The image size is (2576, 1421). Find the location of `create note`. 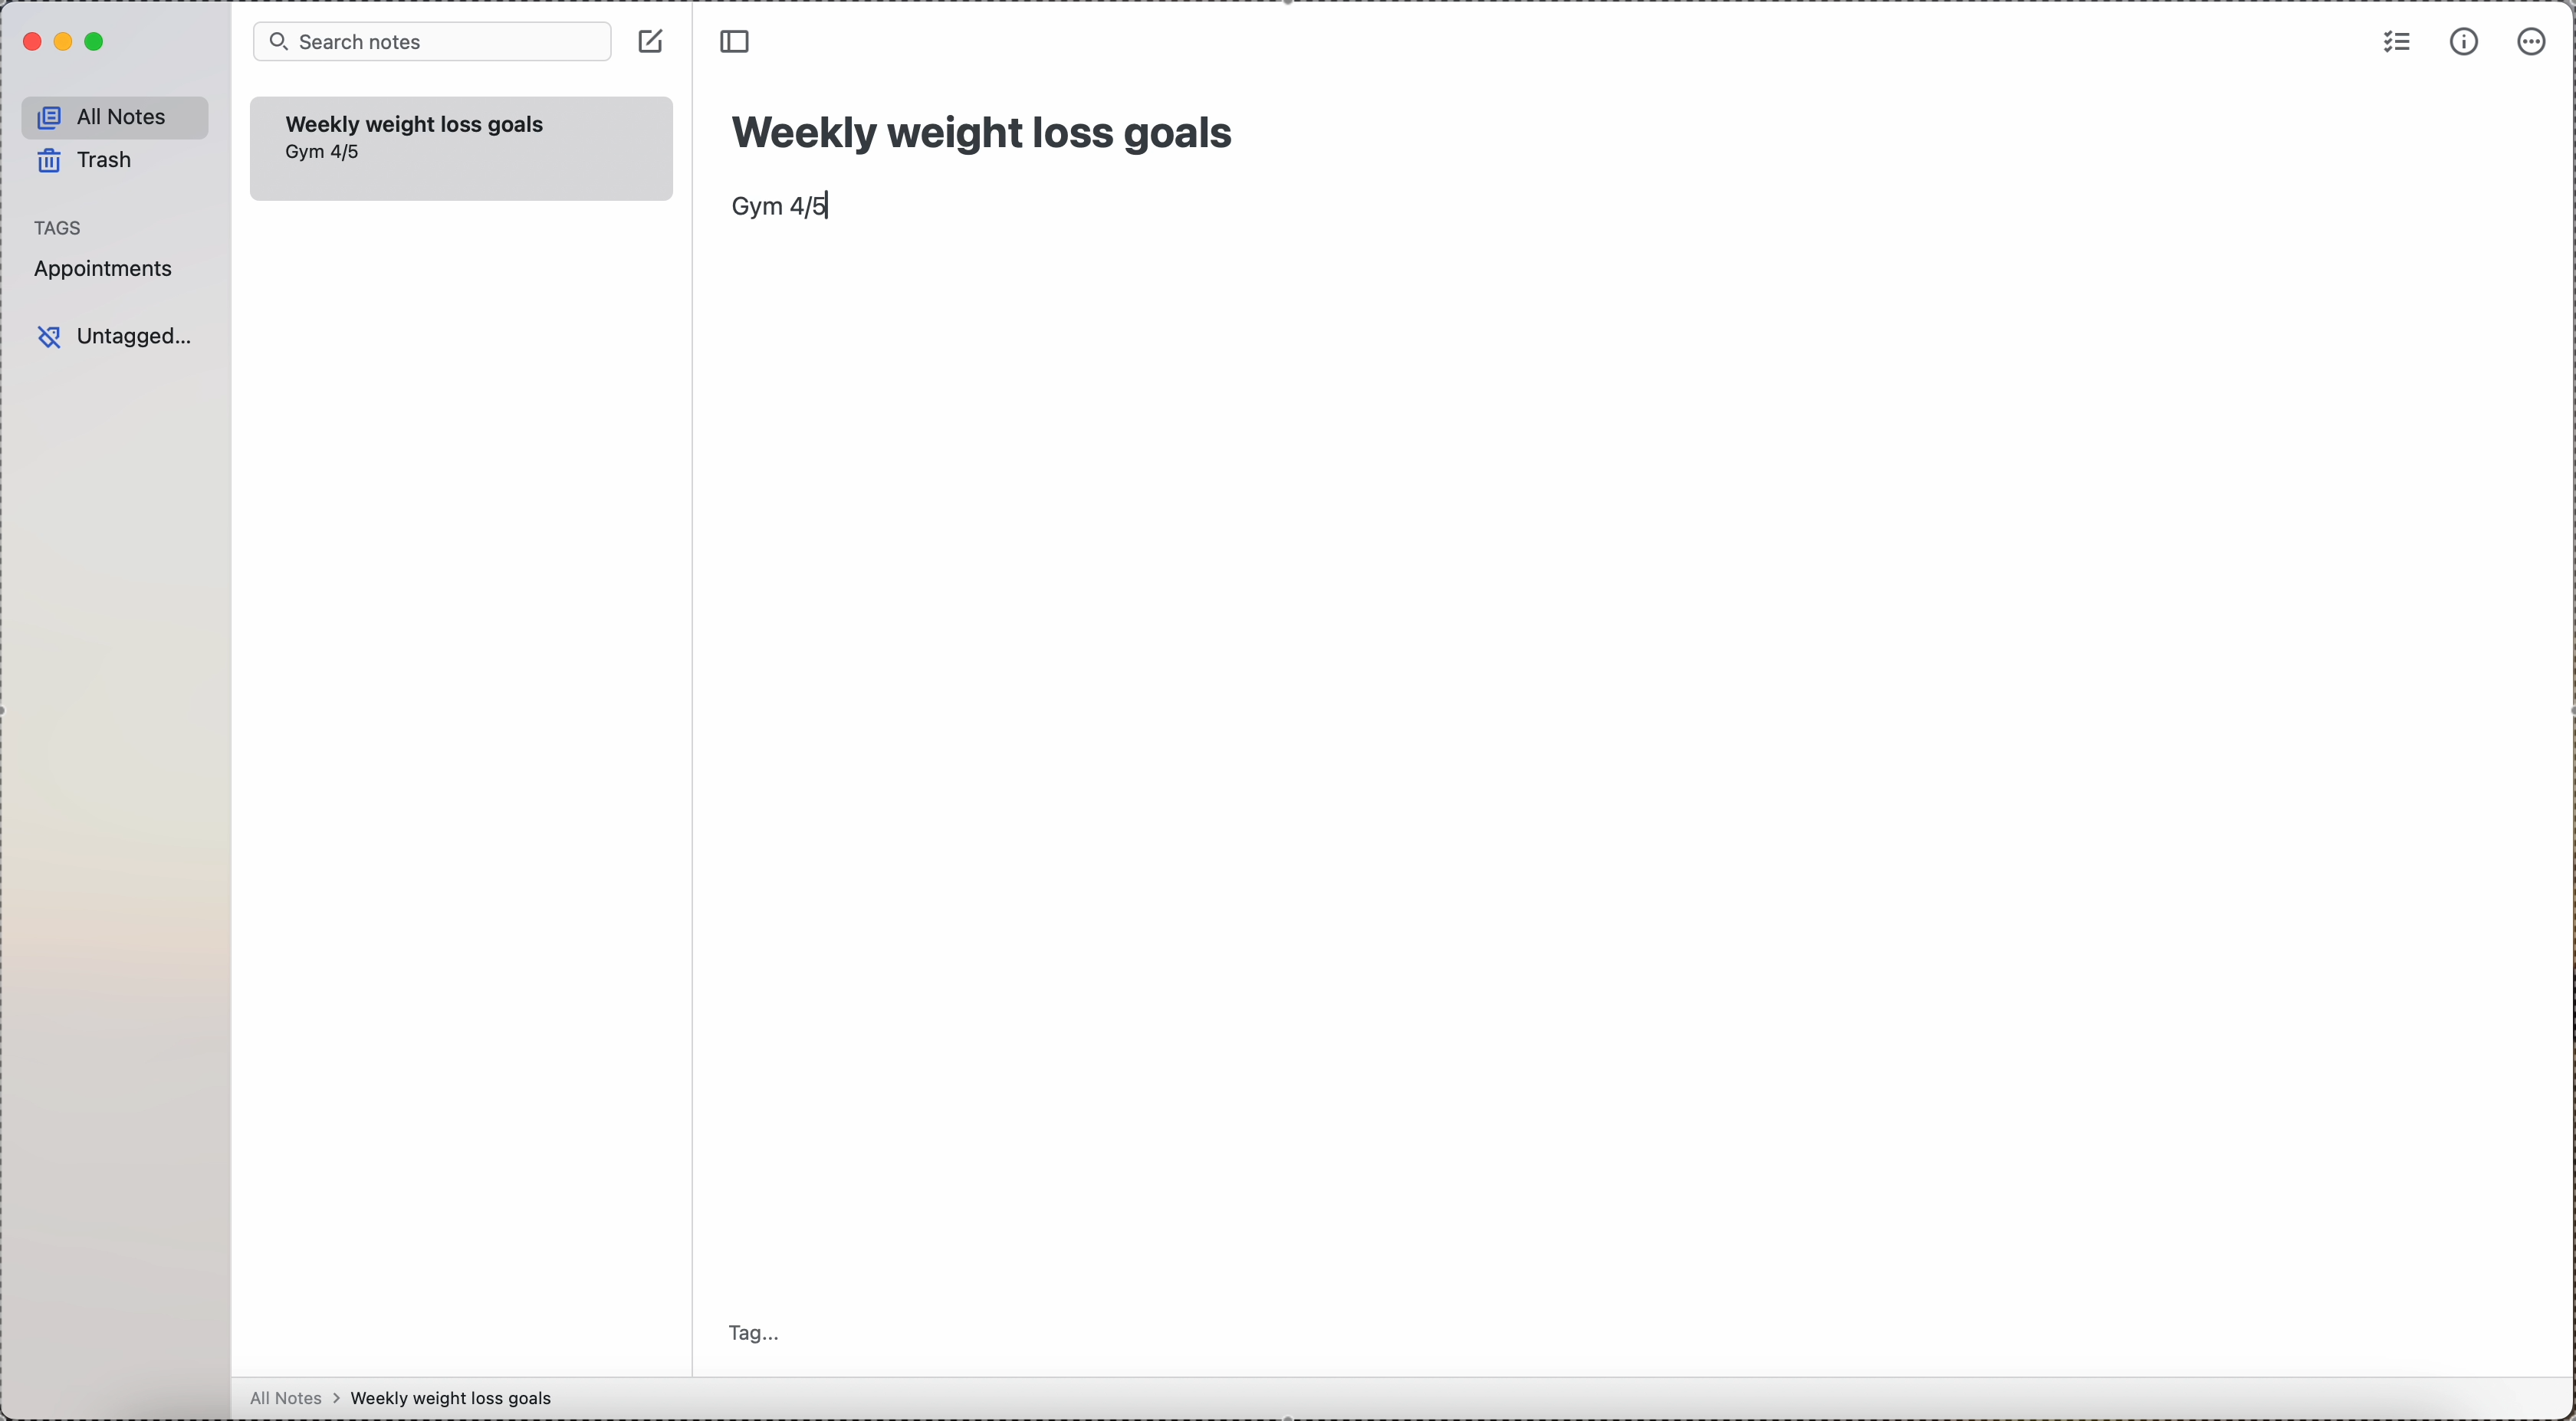

create note is located at coordinates (652, 41).